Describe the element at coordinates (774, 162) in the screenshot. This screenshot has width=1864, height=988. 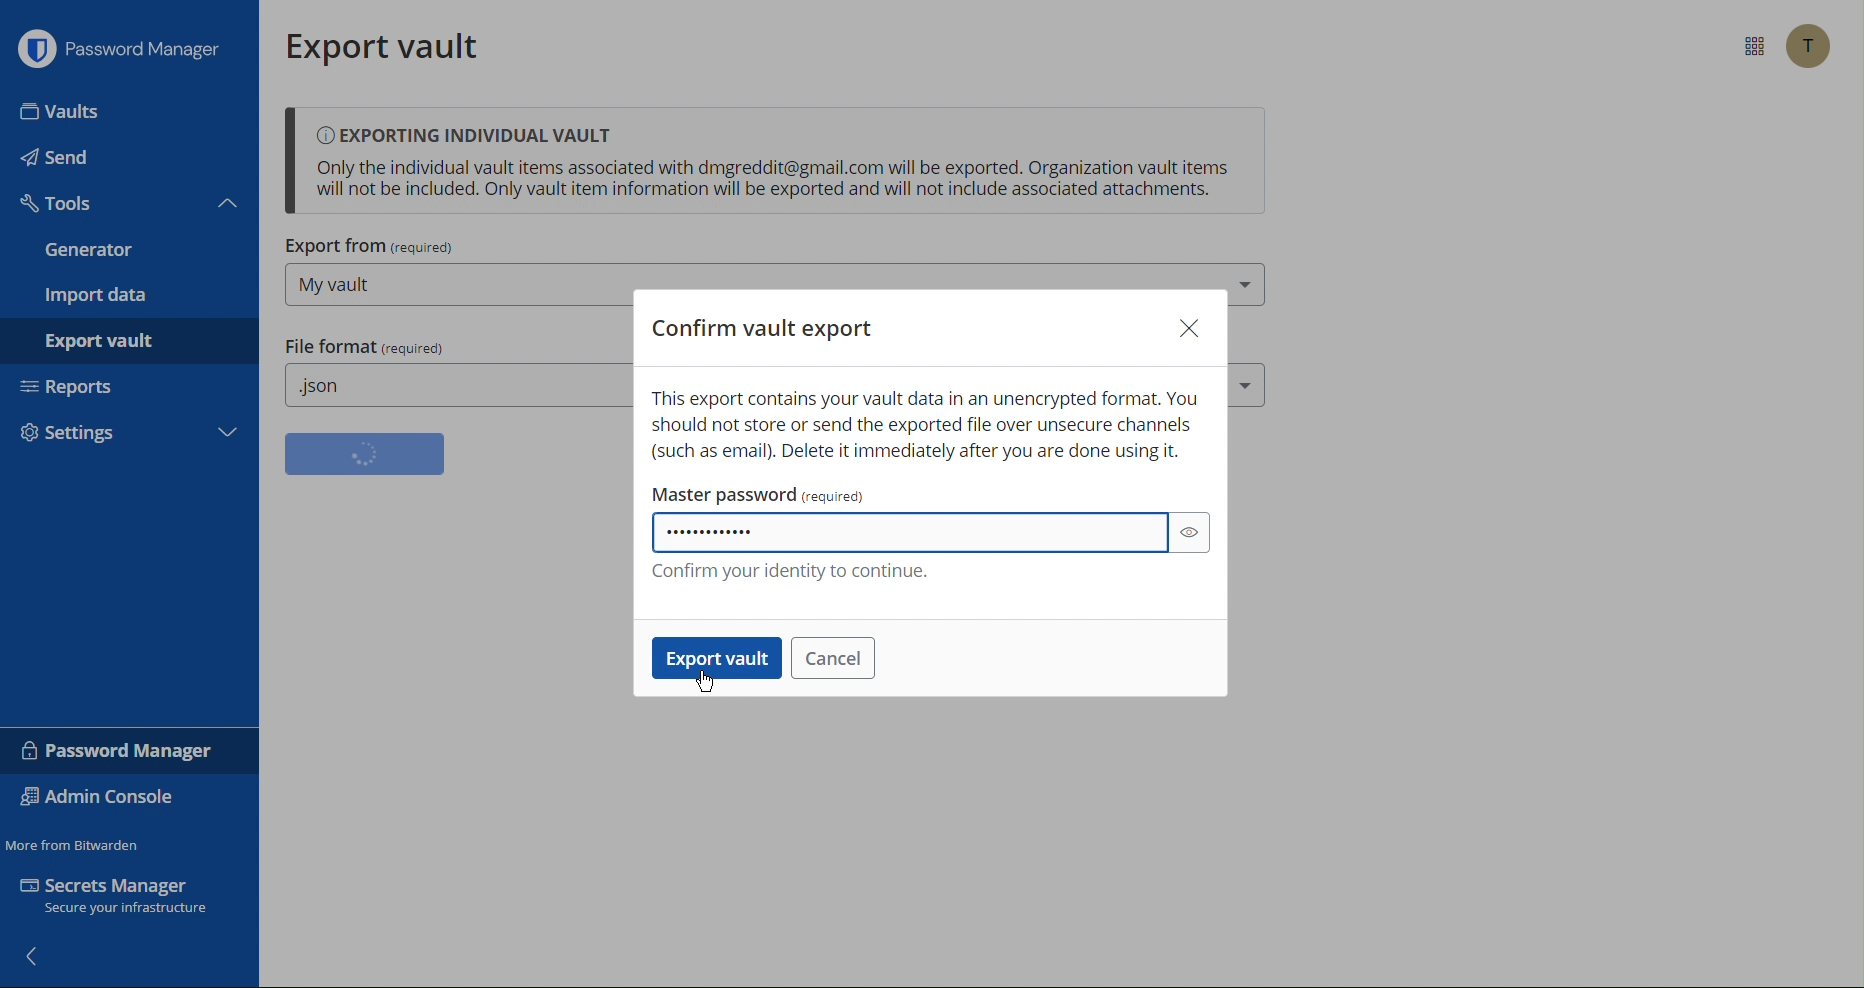
I see `Exporting Individual Vault` at that location.